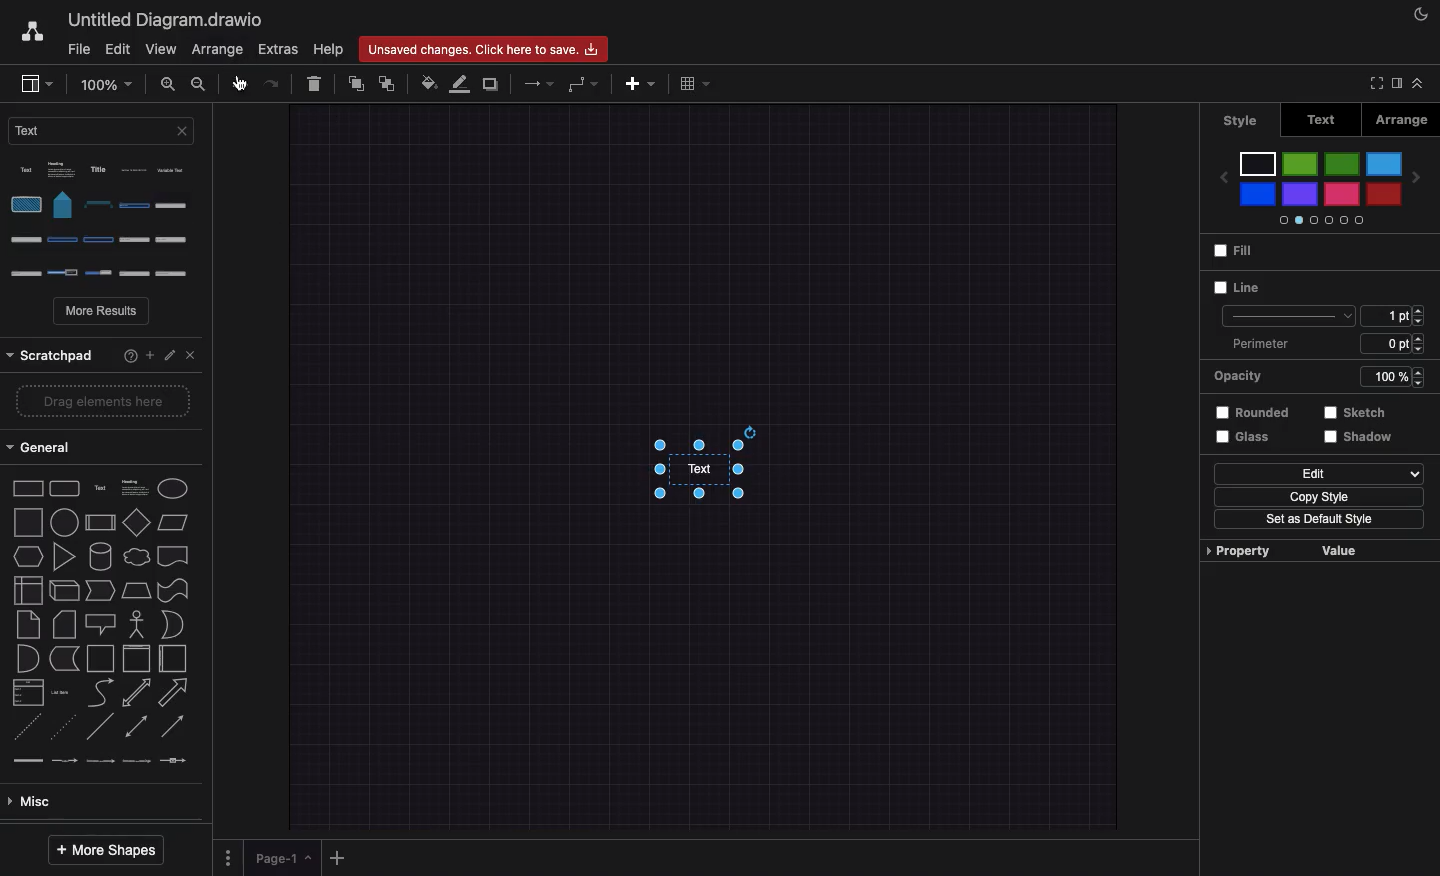 Image resolution: width=1440 pixels, height=876 pixels. Describe the element at coordinates (105, 83) in the screenshot. I see `Zoom` at that location.